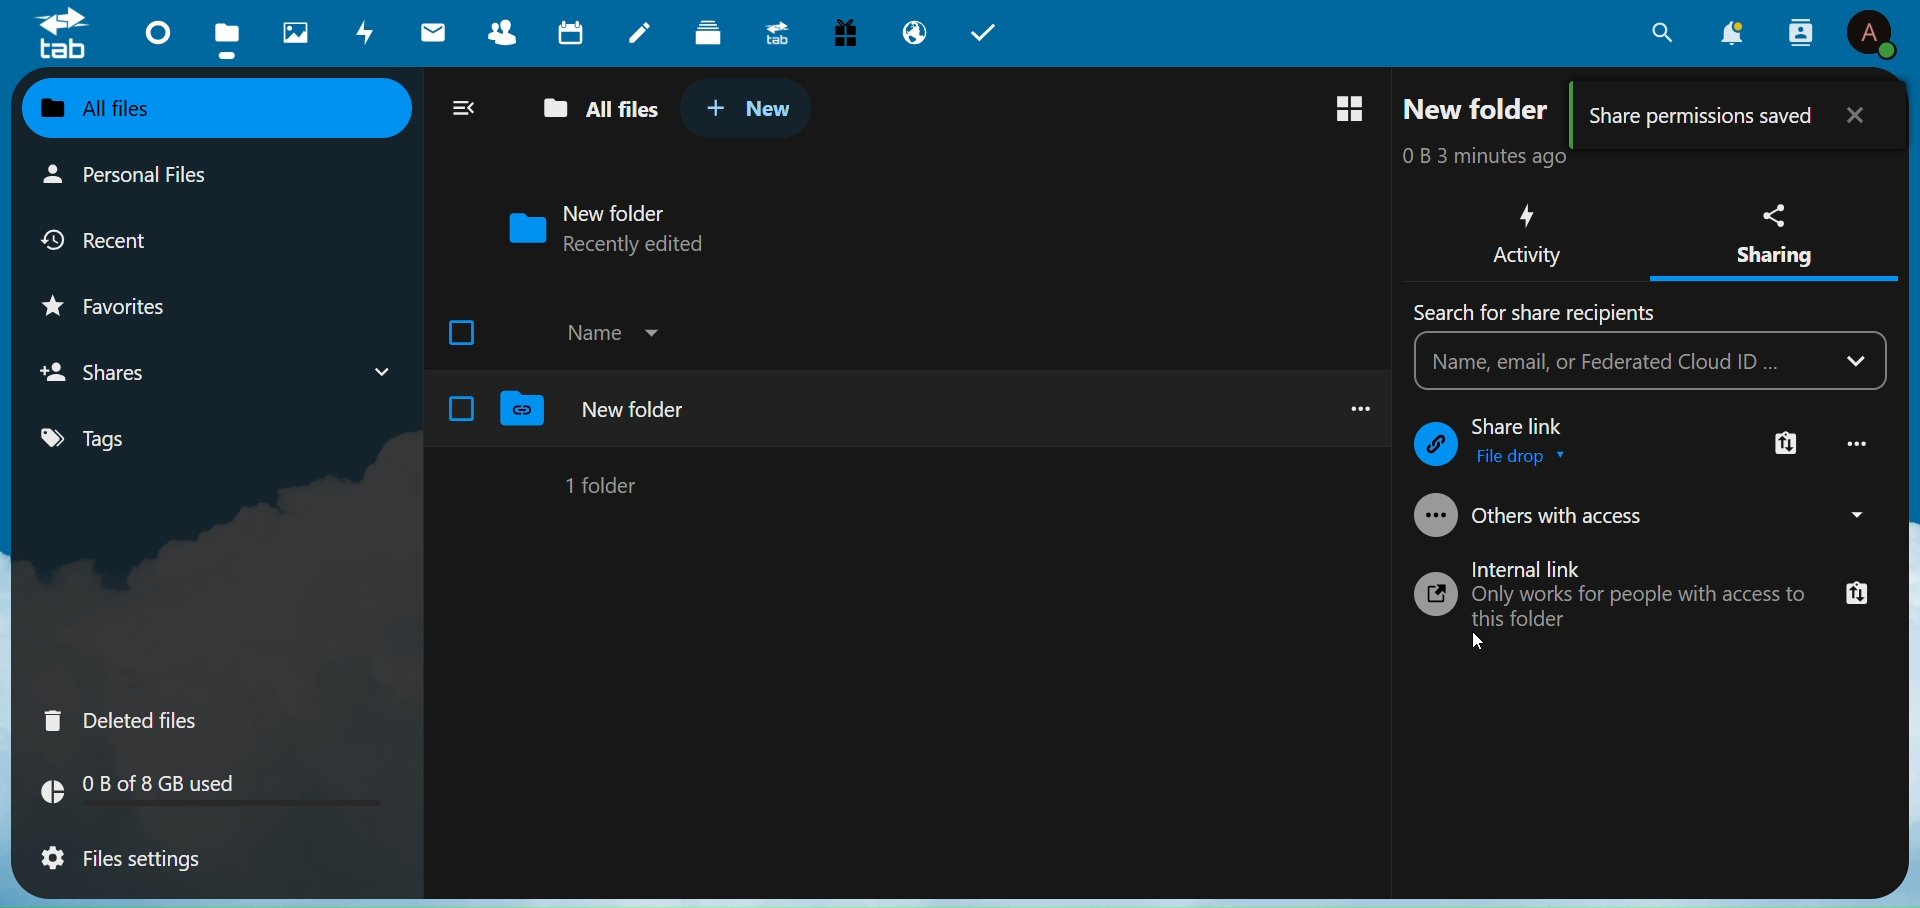 The width and height of the screenshot is (1920, 908). What do you see at coordinates (130, 108) in the screenshot?
I see `All Files` at bounding box center [130, 108].